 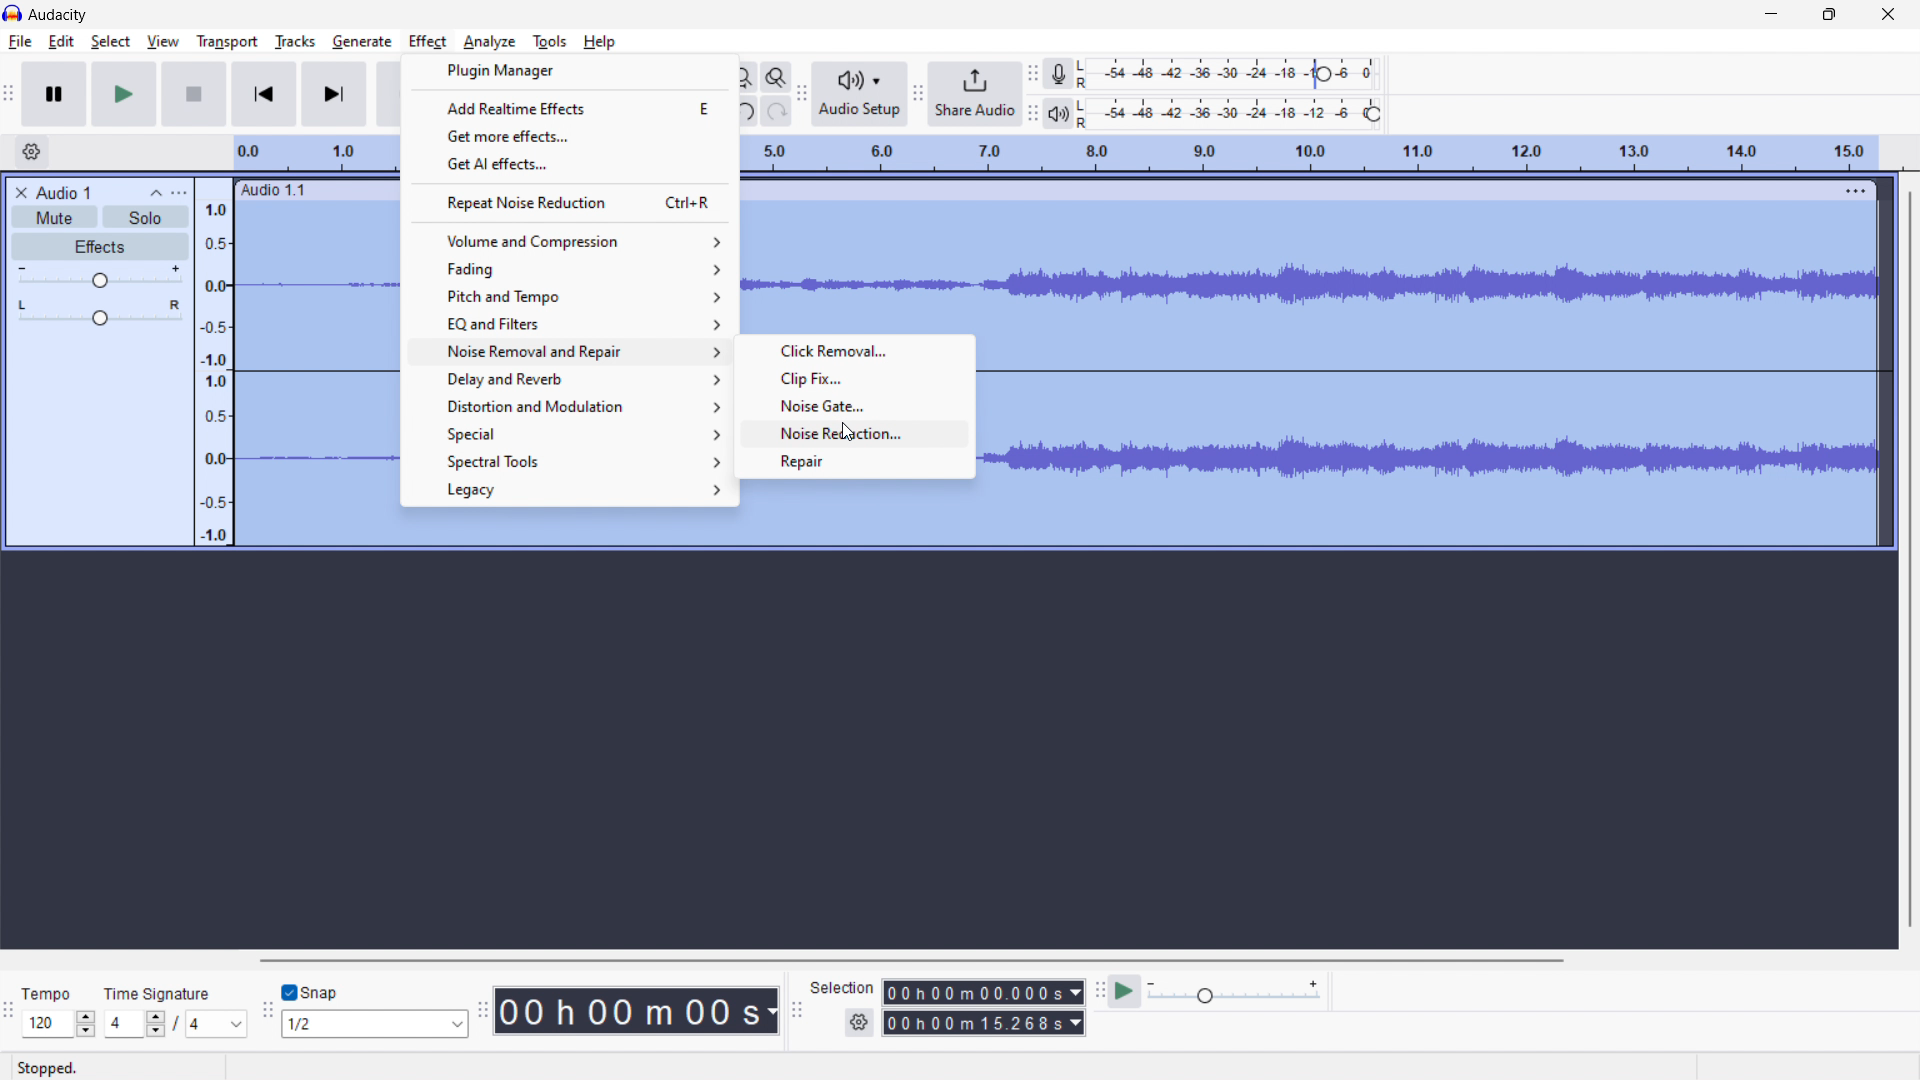 I want to click on delay and reverb, so click(x=565, y=378).